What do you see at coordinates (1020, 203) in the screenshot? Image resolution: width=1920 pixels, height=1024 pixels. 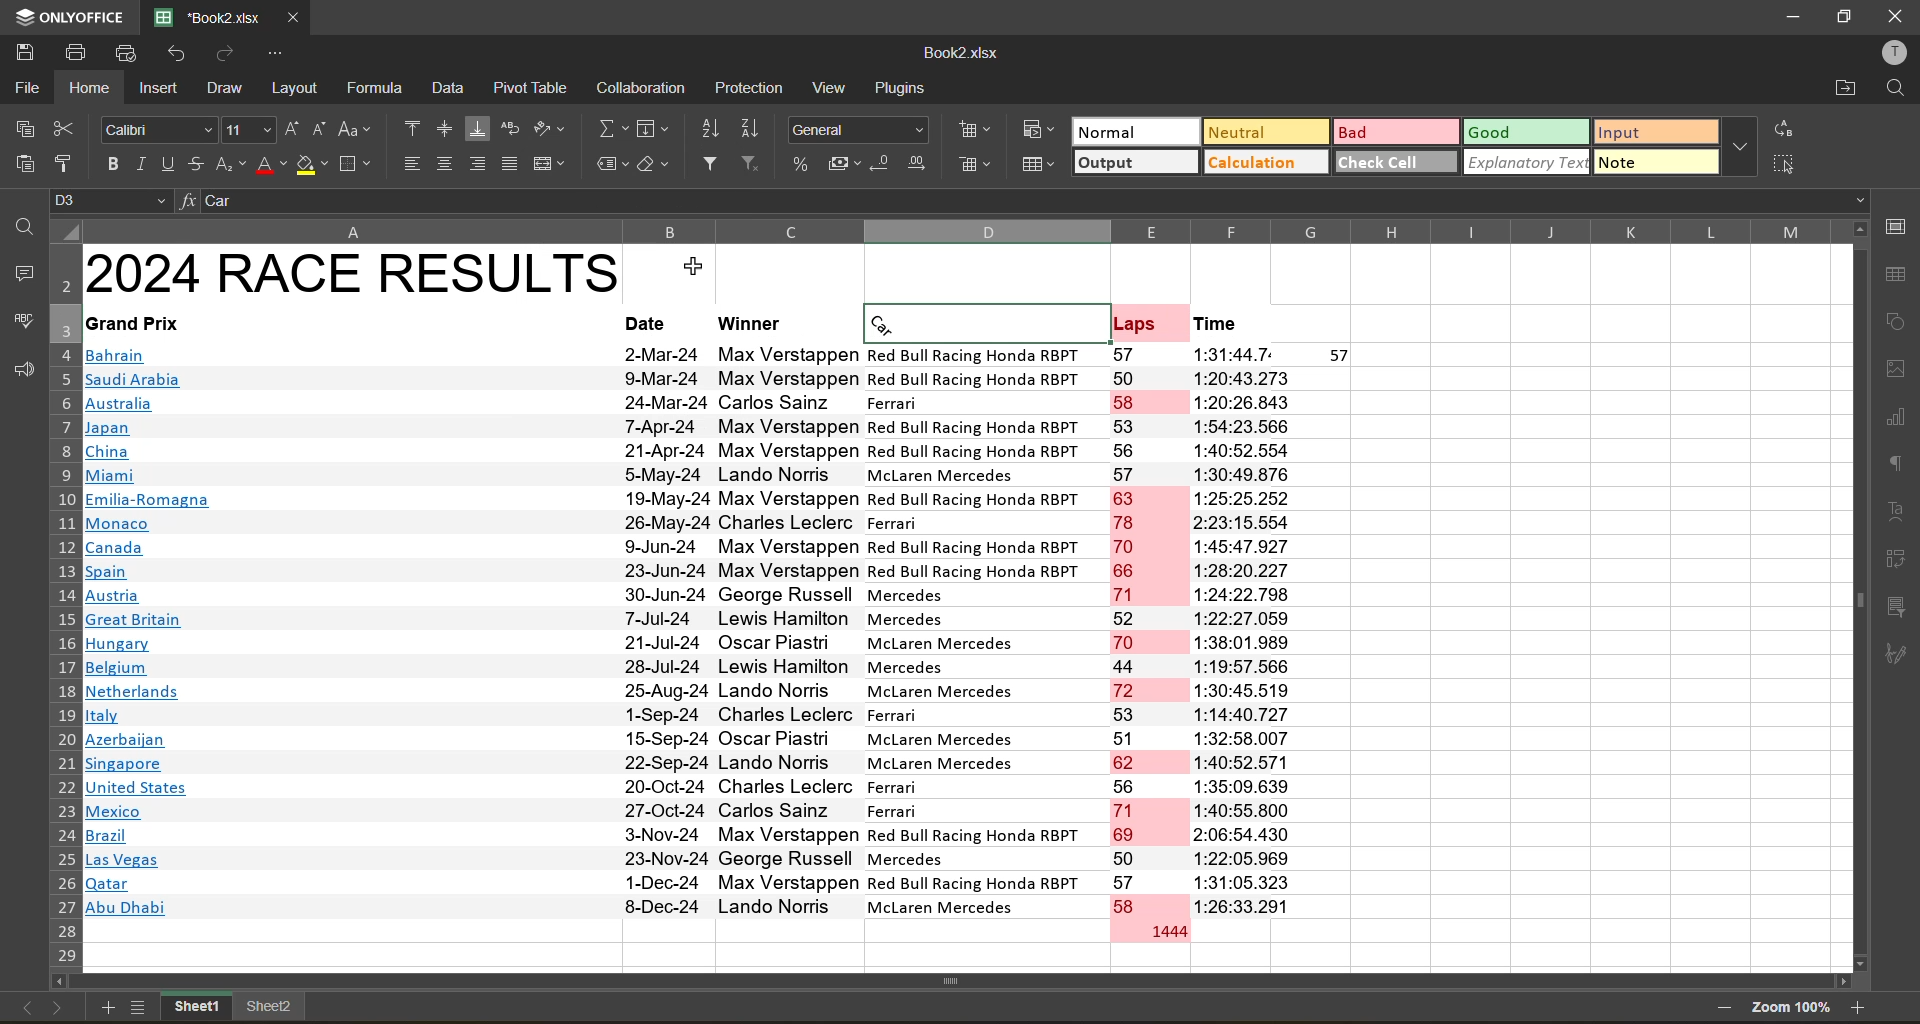 I see `formula bar` at bounding box center [1020, 203].